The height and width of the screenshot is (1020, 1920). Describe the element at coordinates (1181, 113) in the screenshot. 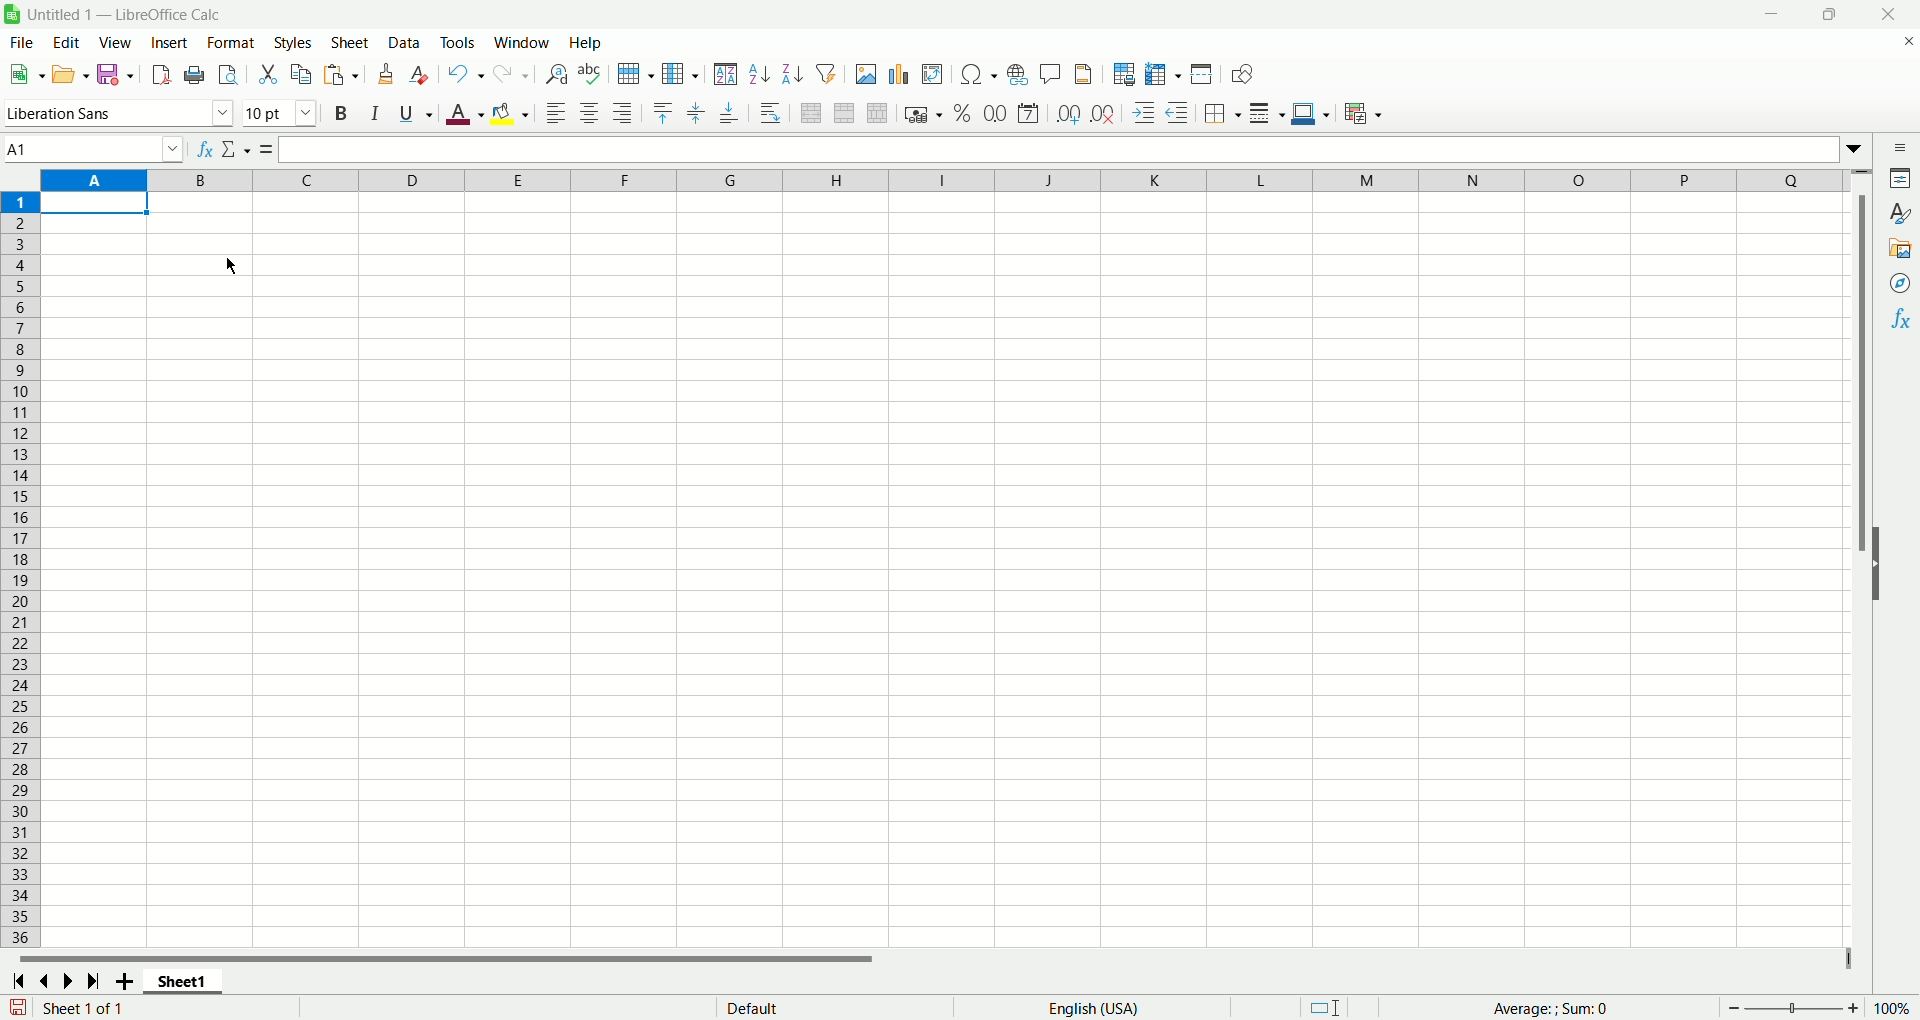

I see `decrease indent` at that location.